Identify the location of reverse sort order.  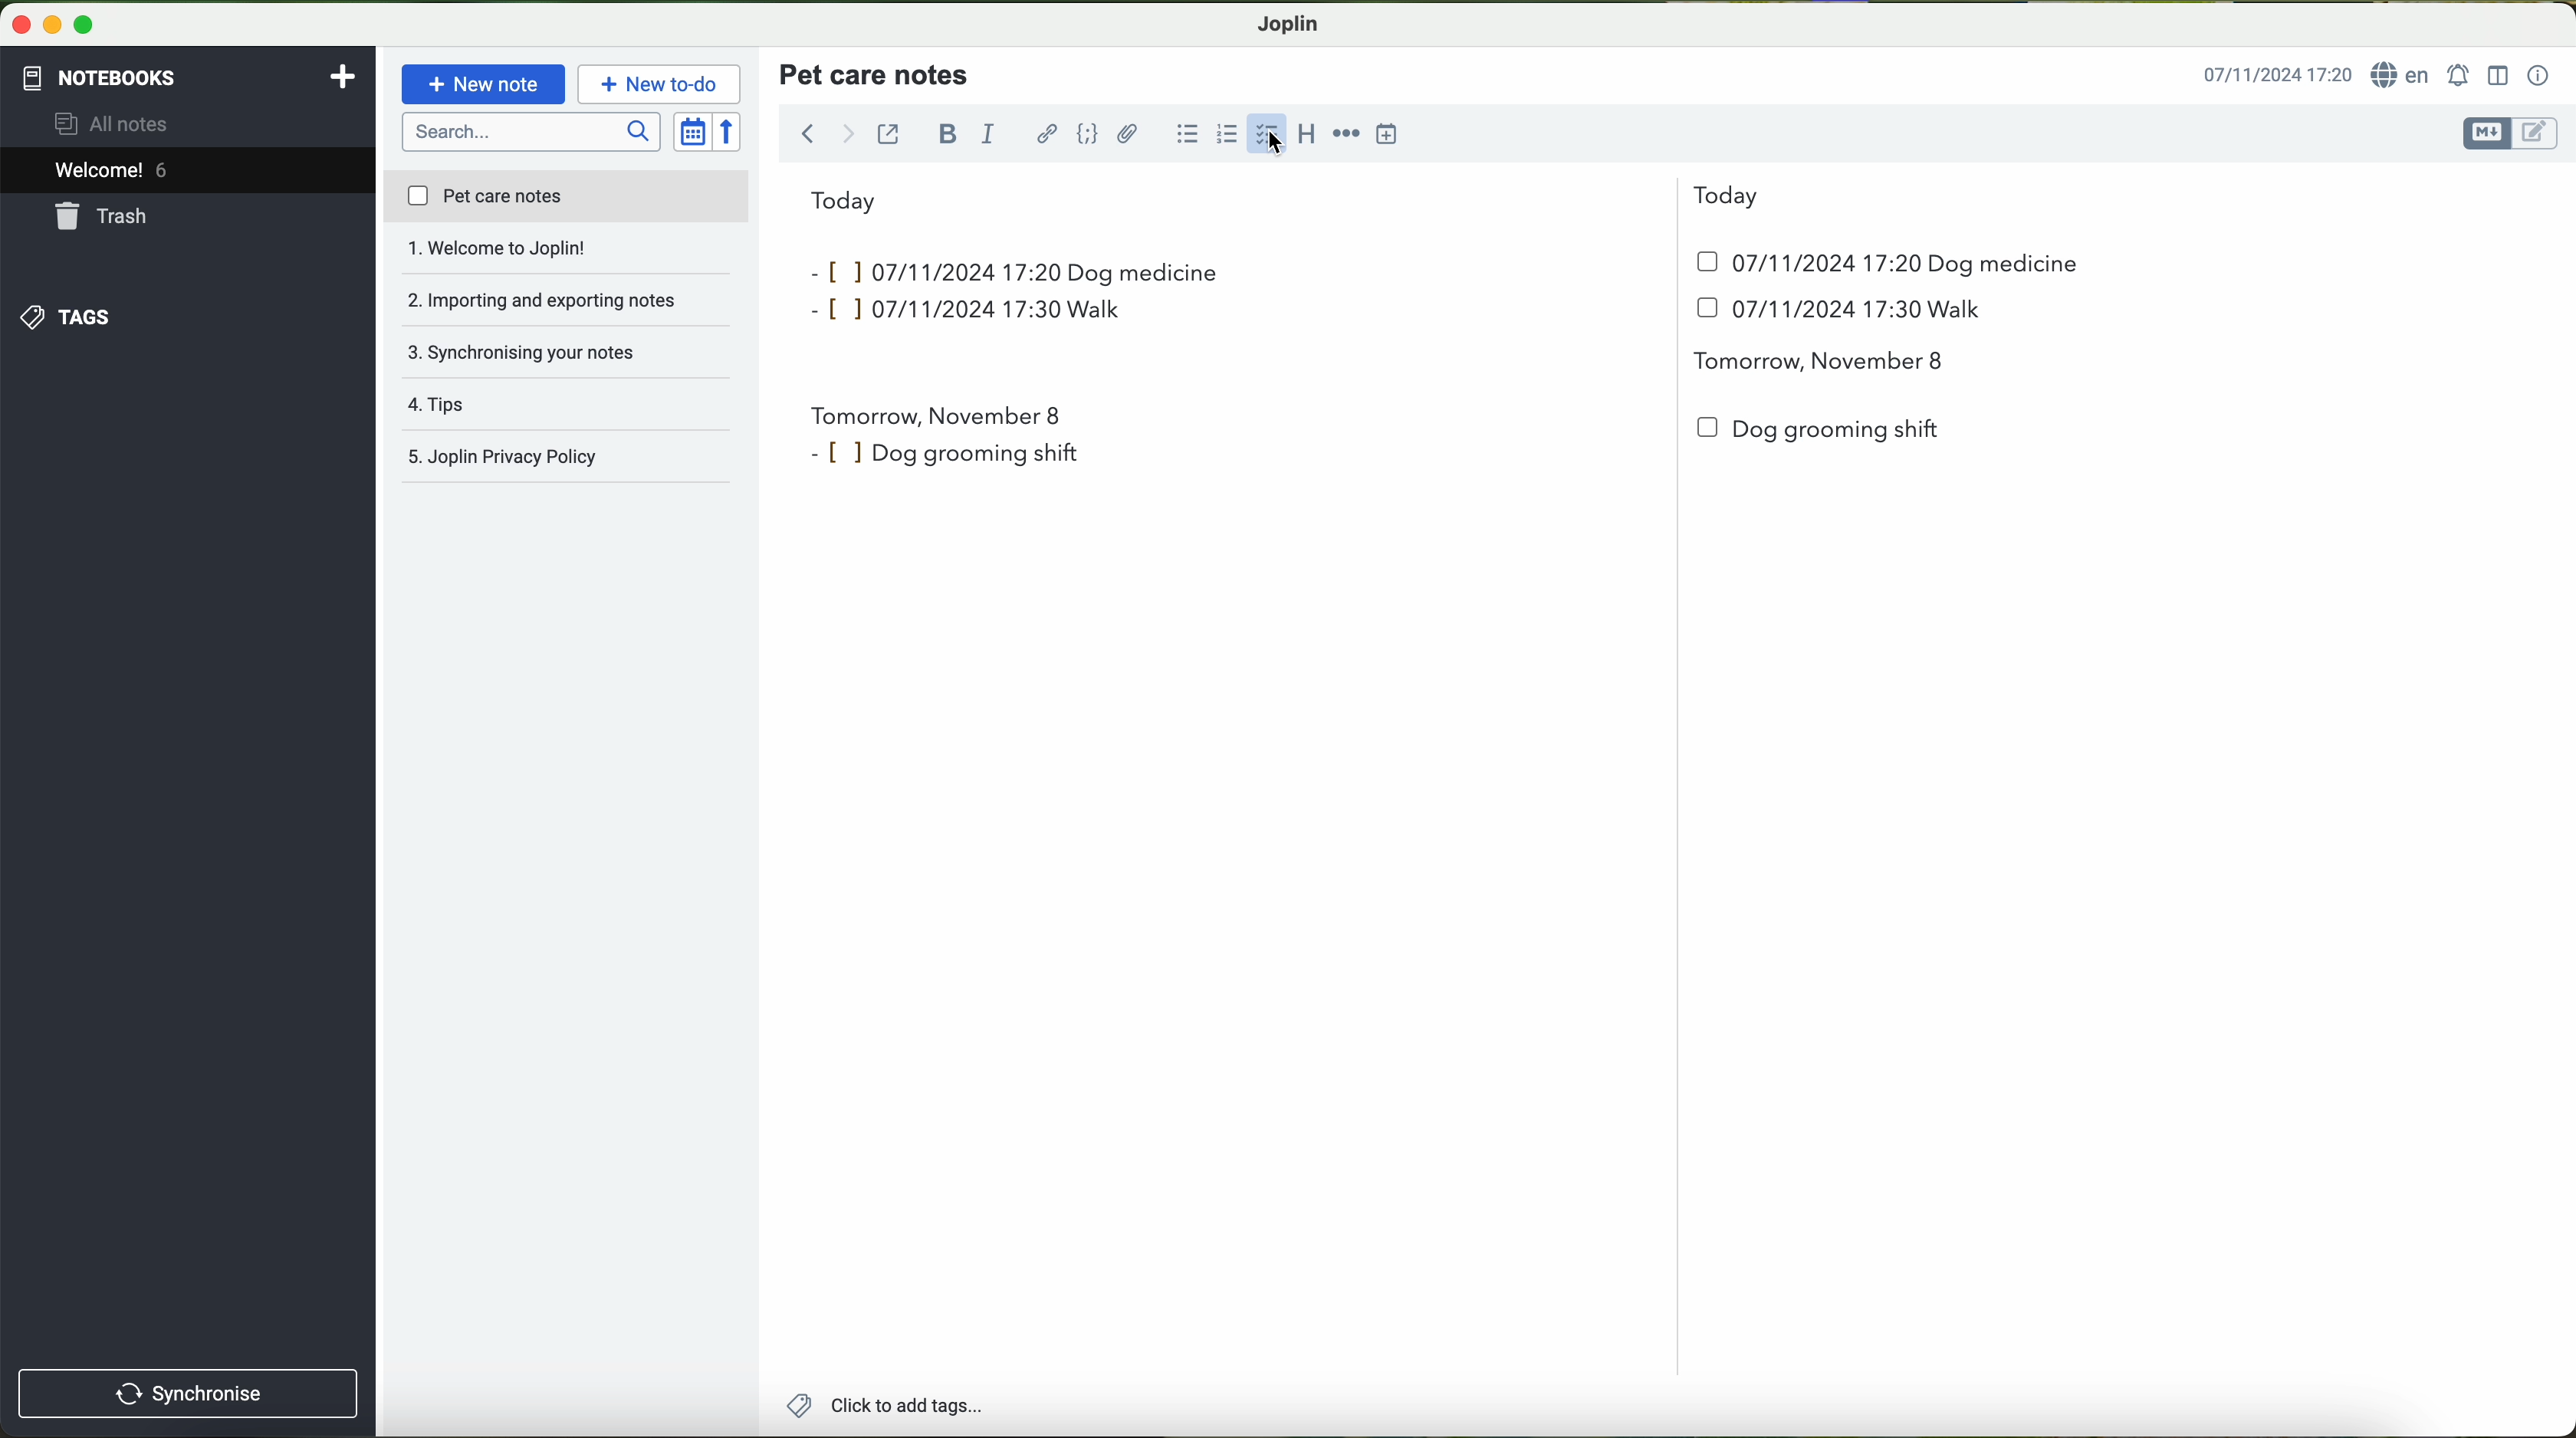
(733, 133).